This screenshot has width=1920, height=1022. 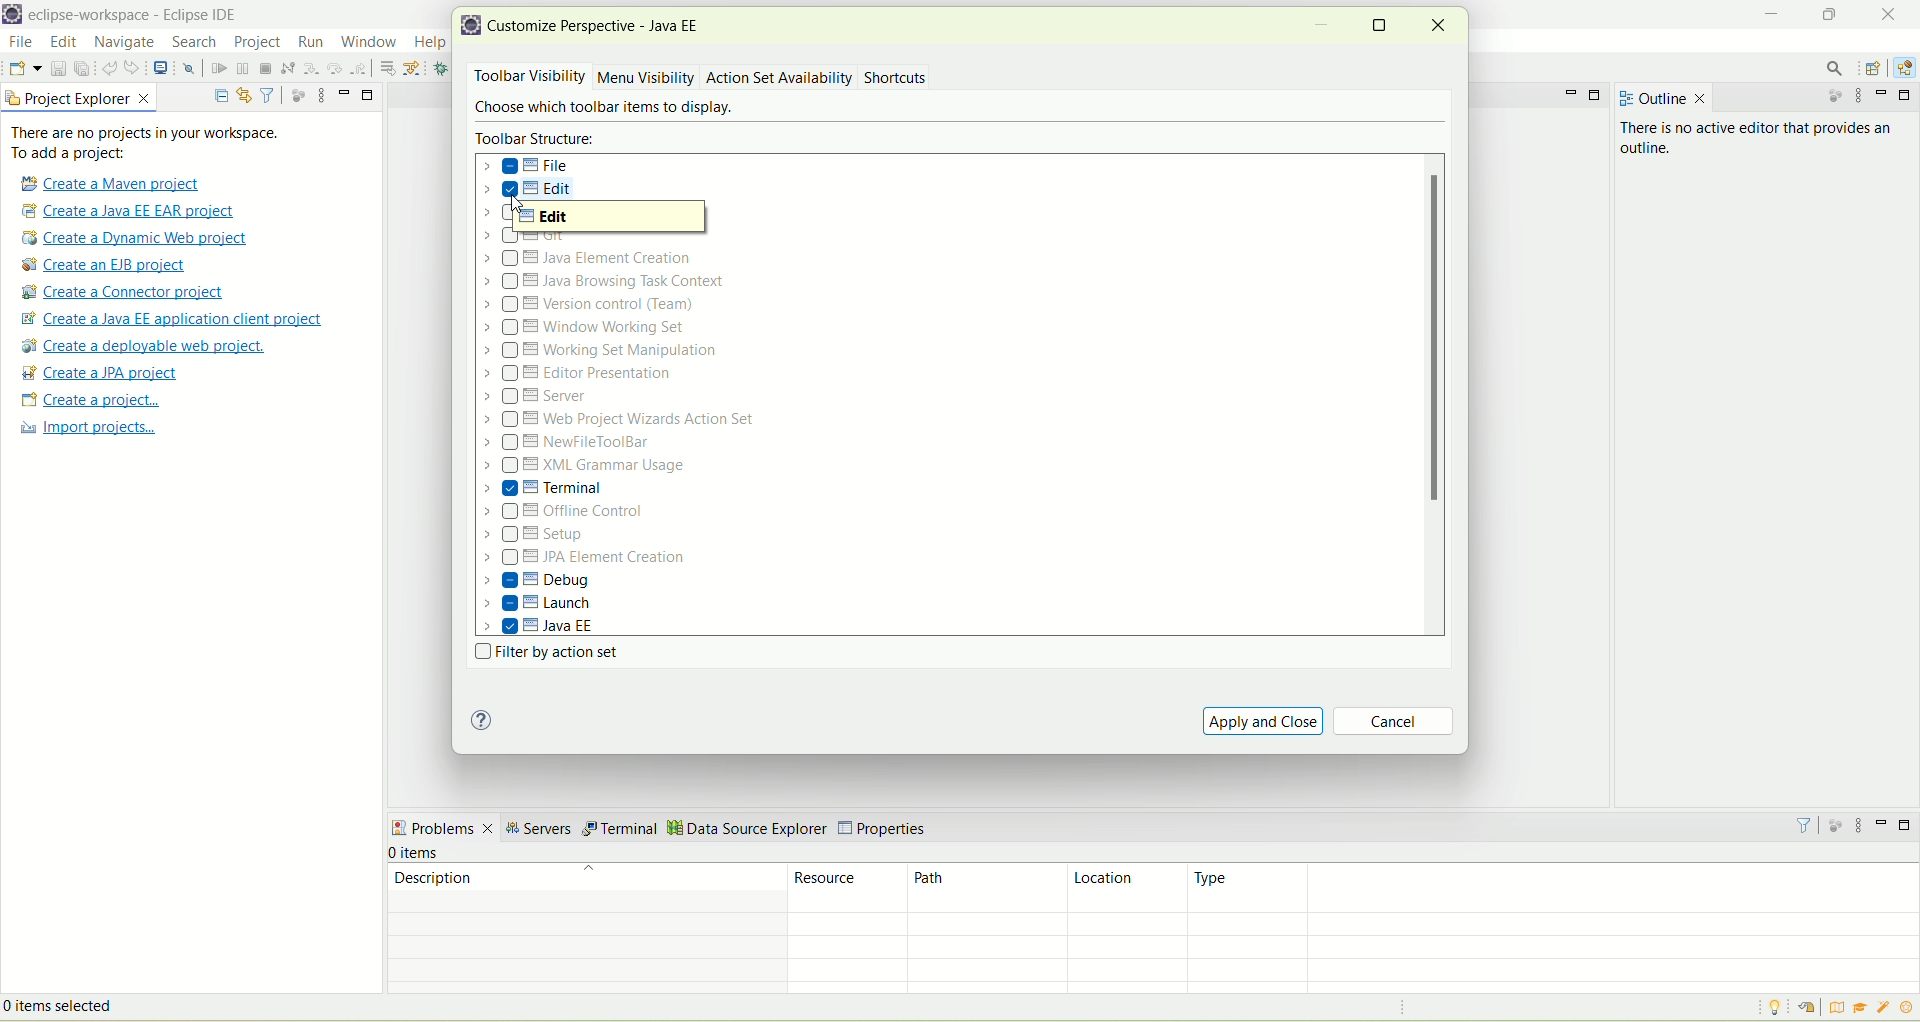 I want to click on location, so click(x=1127, y=889).